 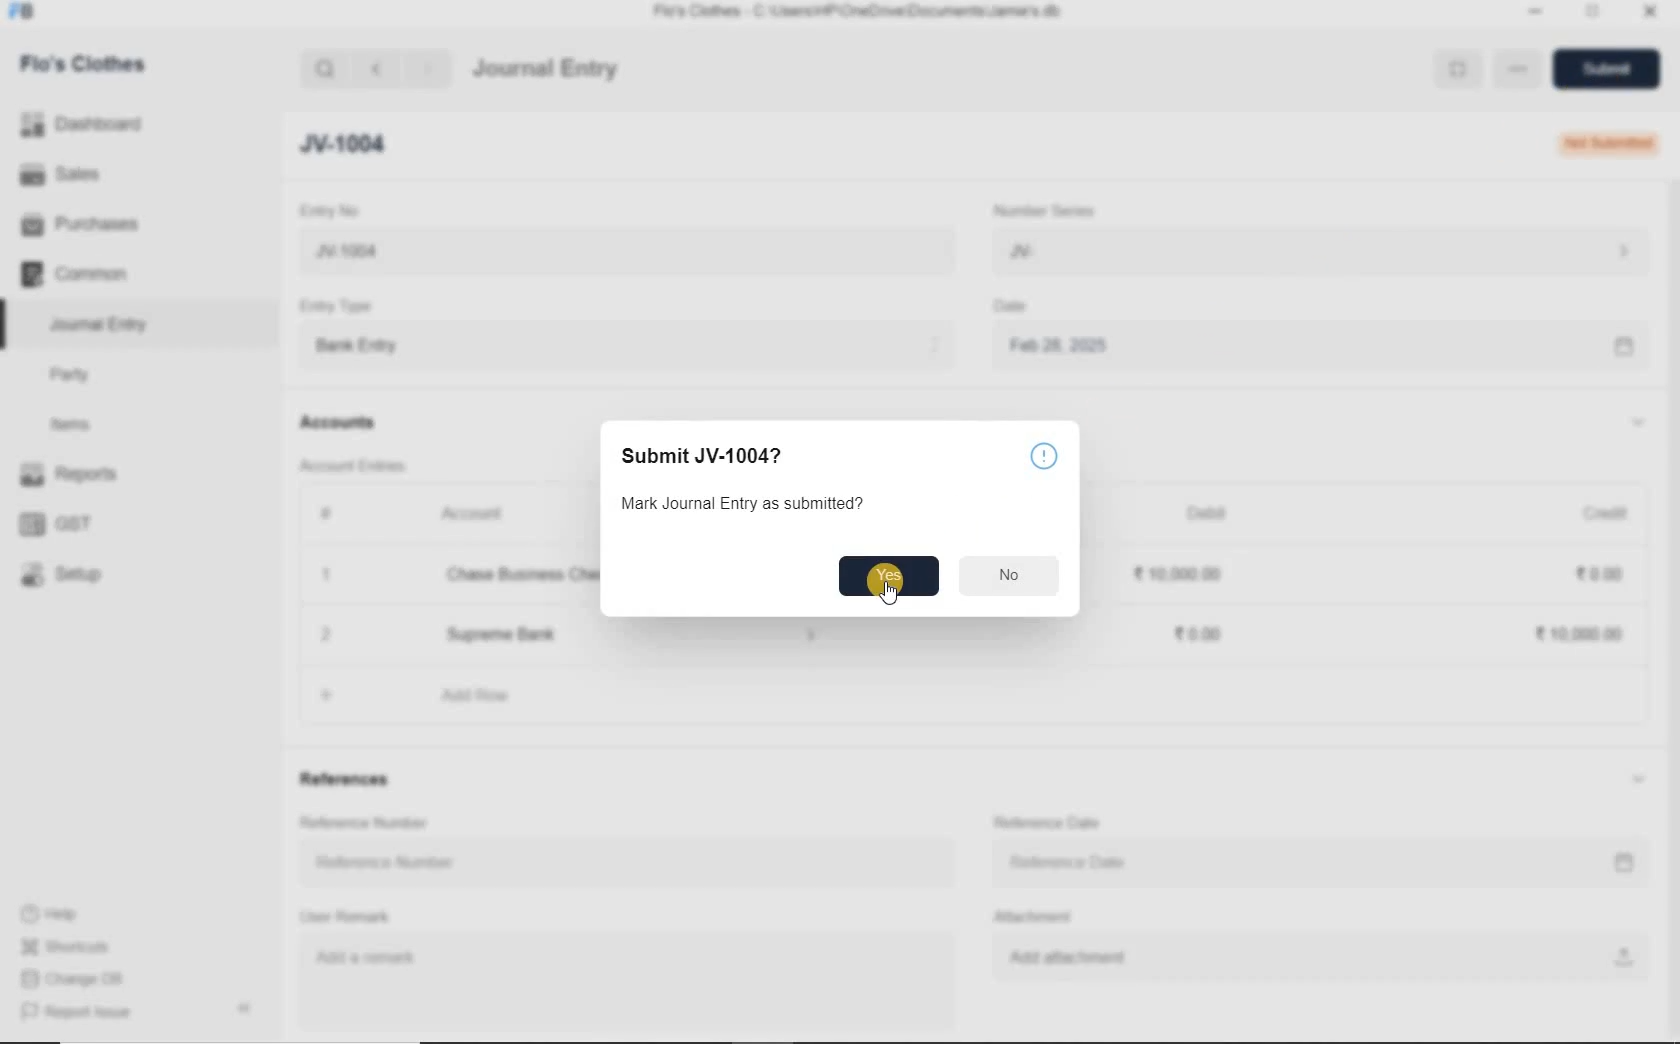 I want to click on No, so click(x=1013, y=573).